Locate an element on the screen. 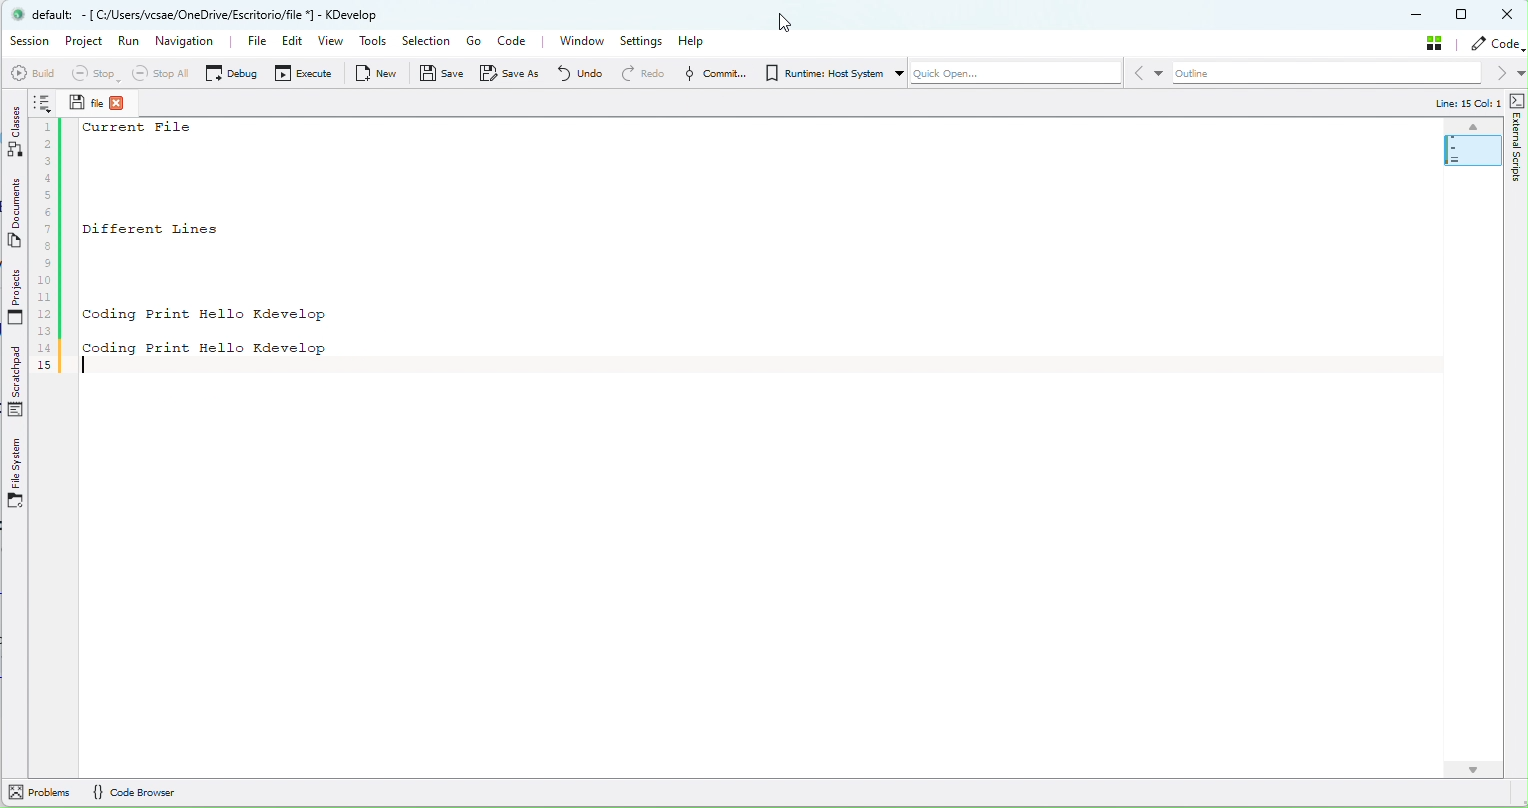 This screenshot has width=1528, height=808. Undo is located at coordinates (579, 72).